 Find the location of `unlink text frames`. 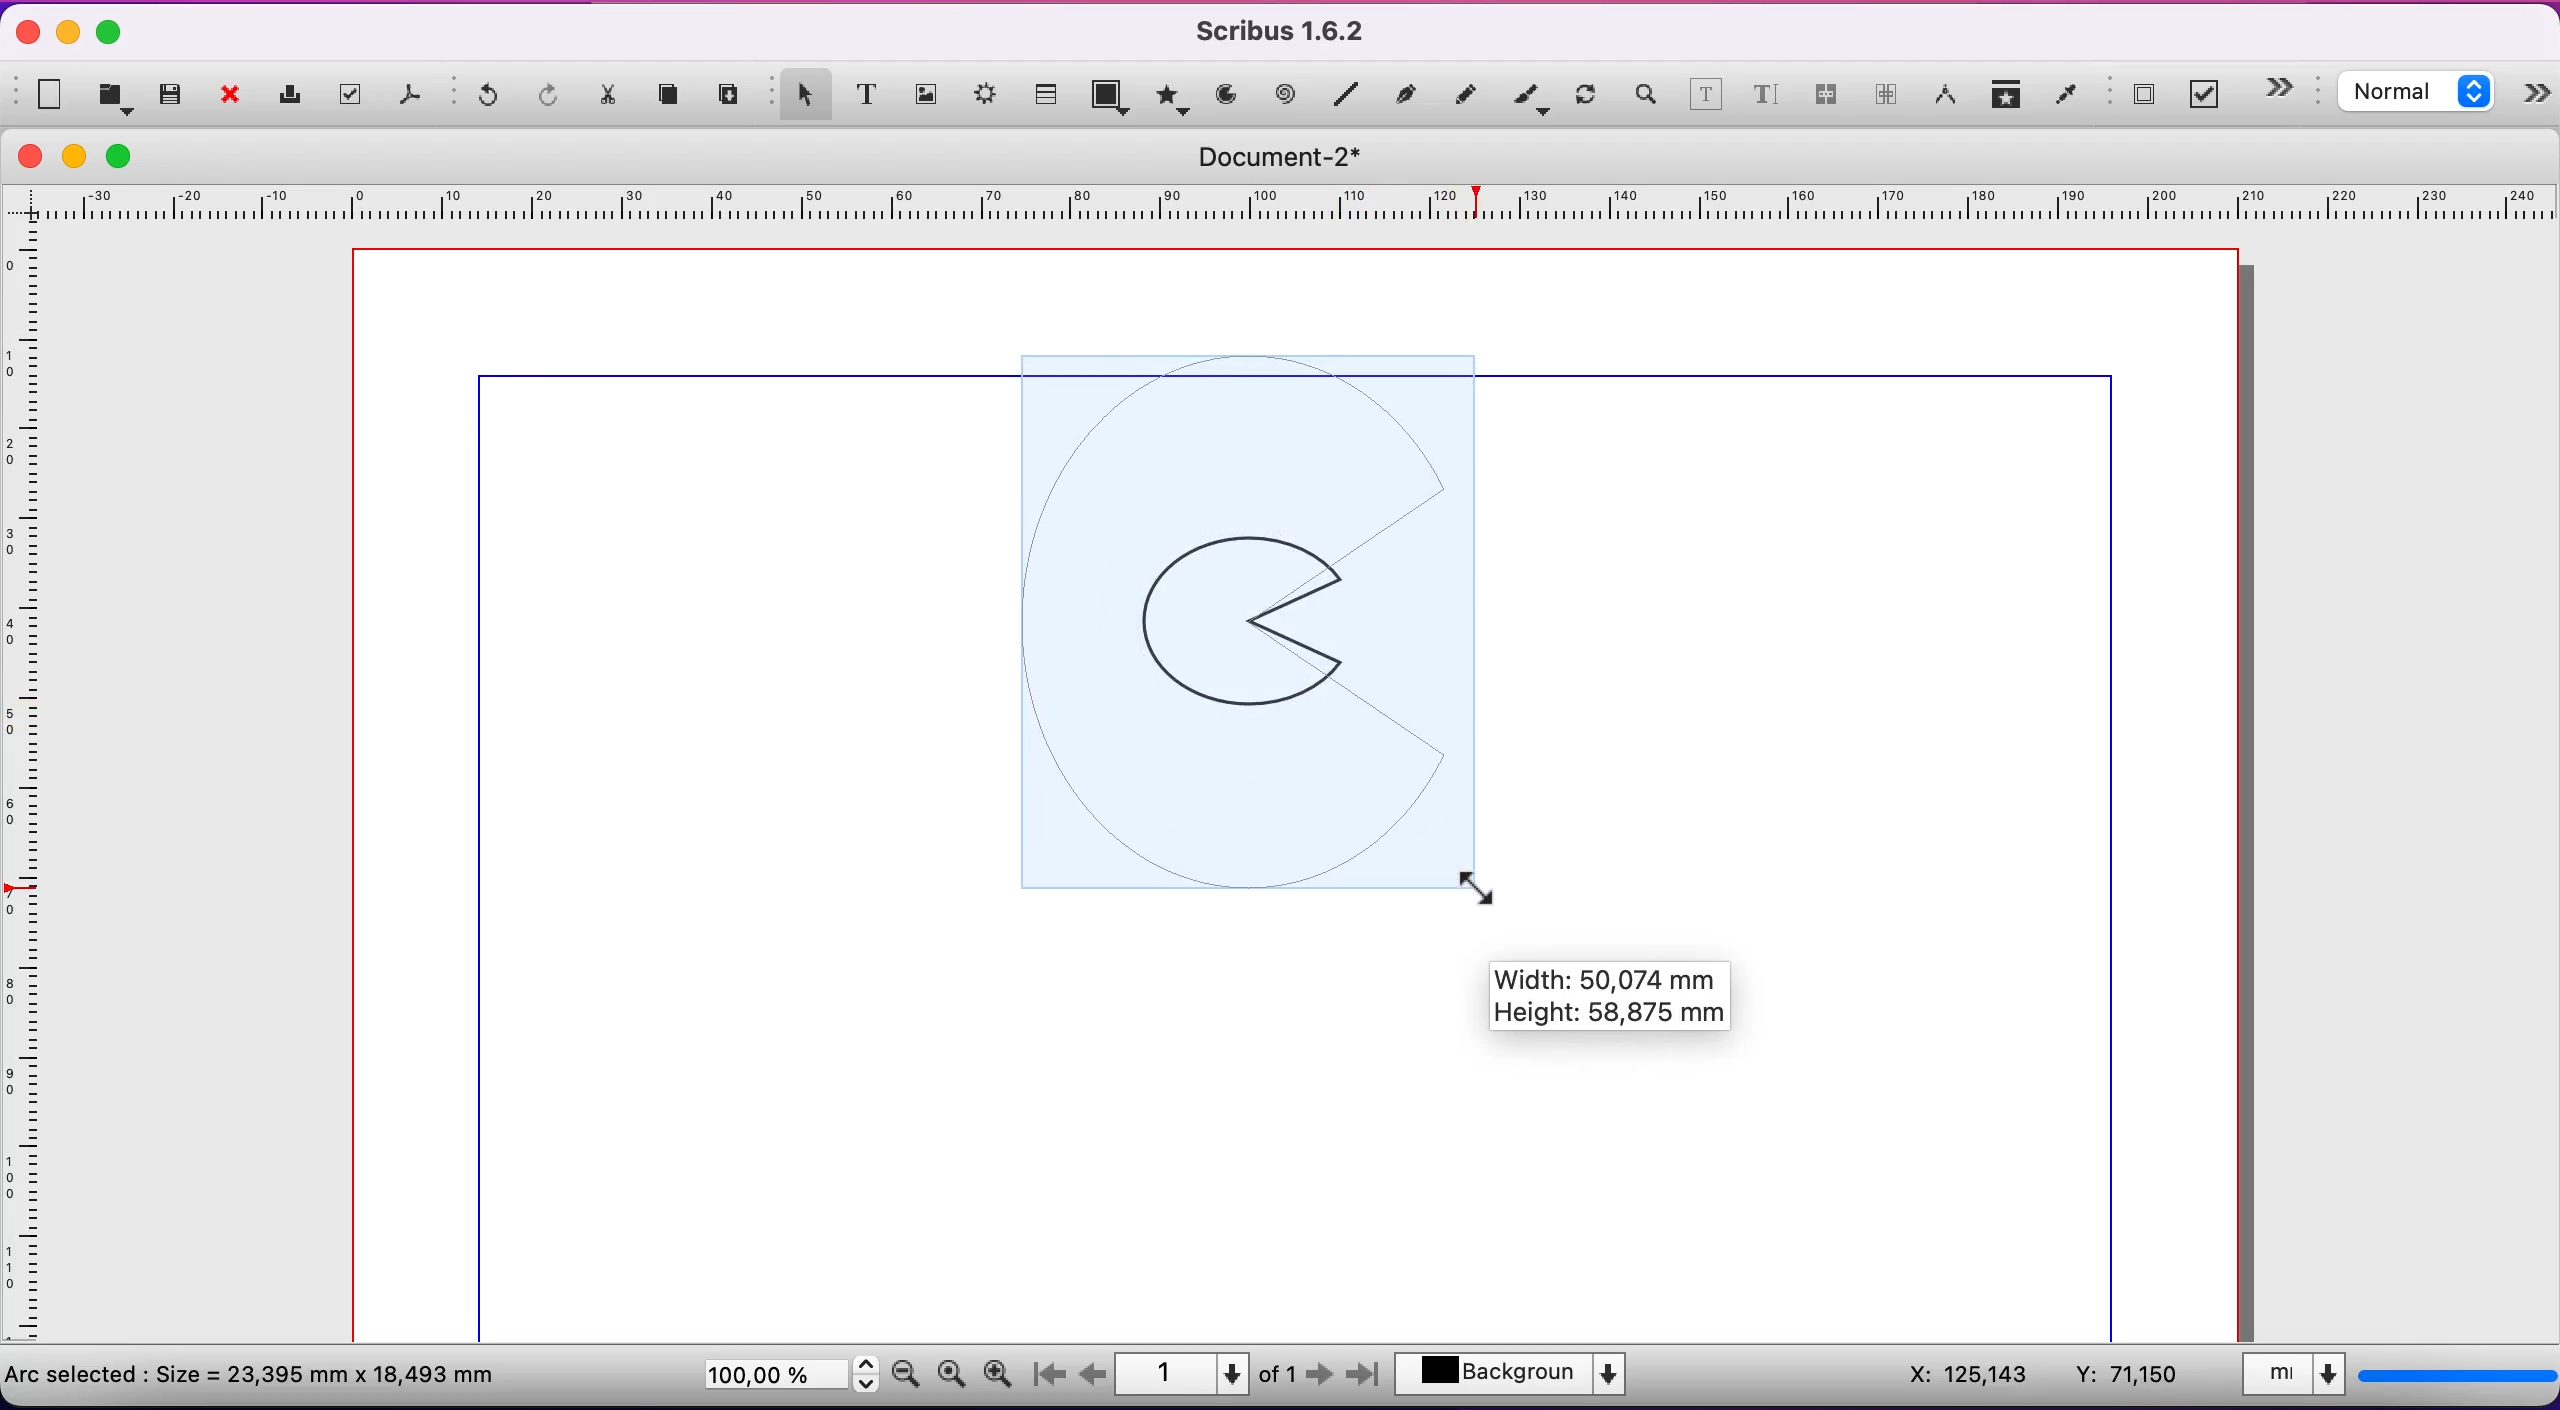

unlink text frames is located at coordinates (1887, 98).